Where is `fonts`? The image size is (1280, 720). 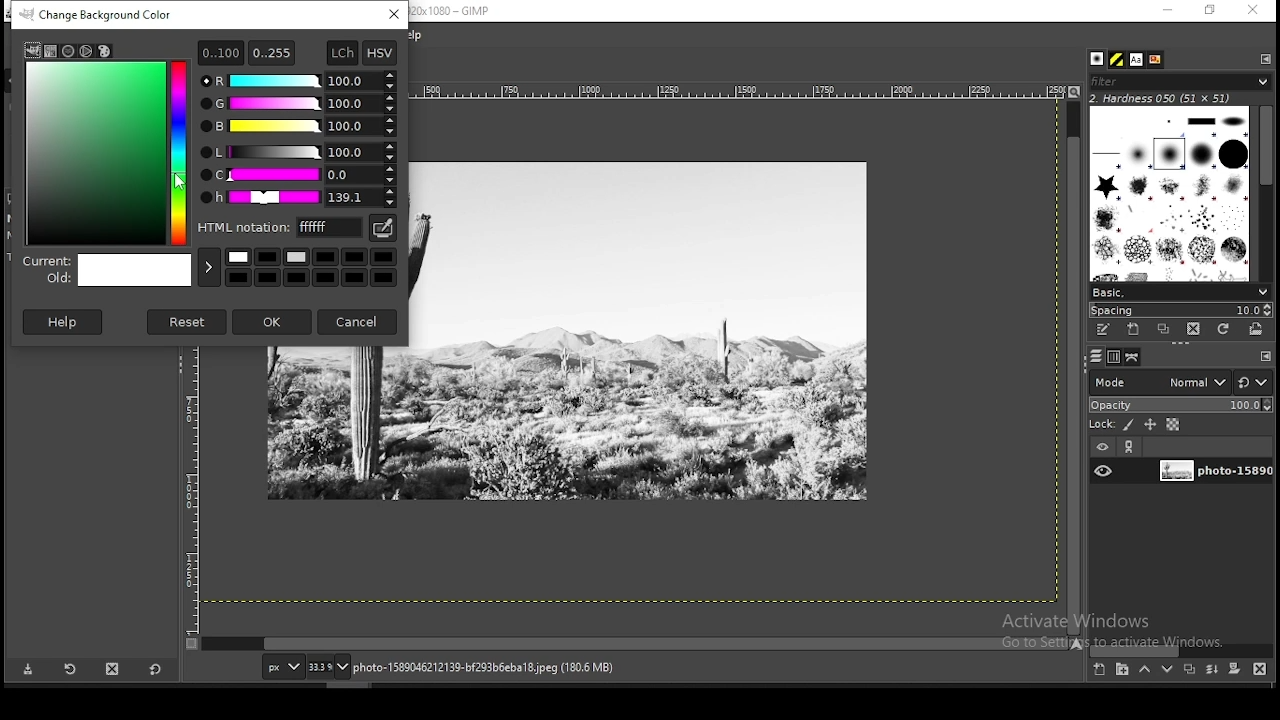
fonts is located at coordinates (1138, 59).